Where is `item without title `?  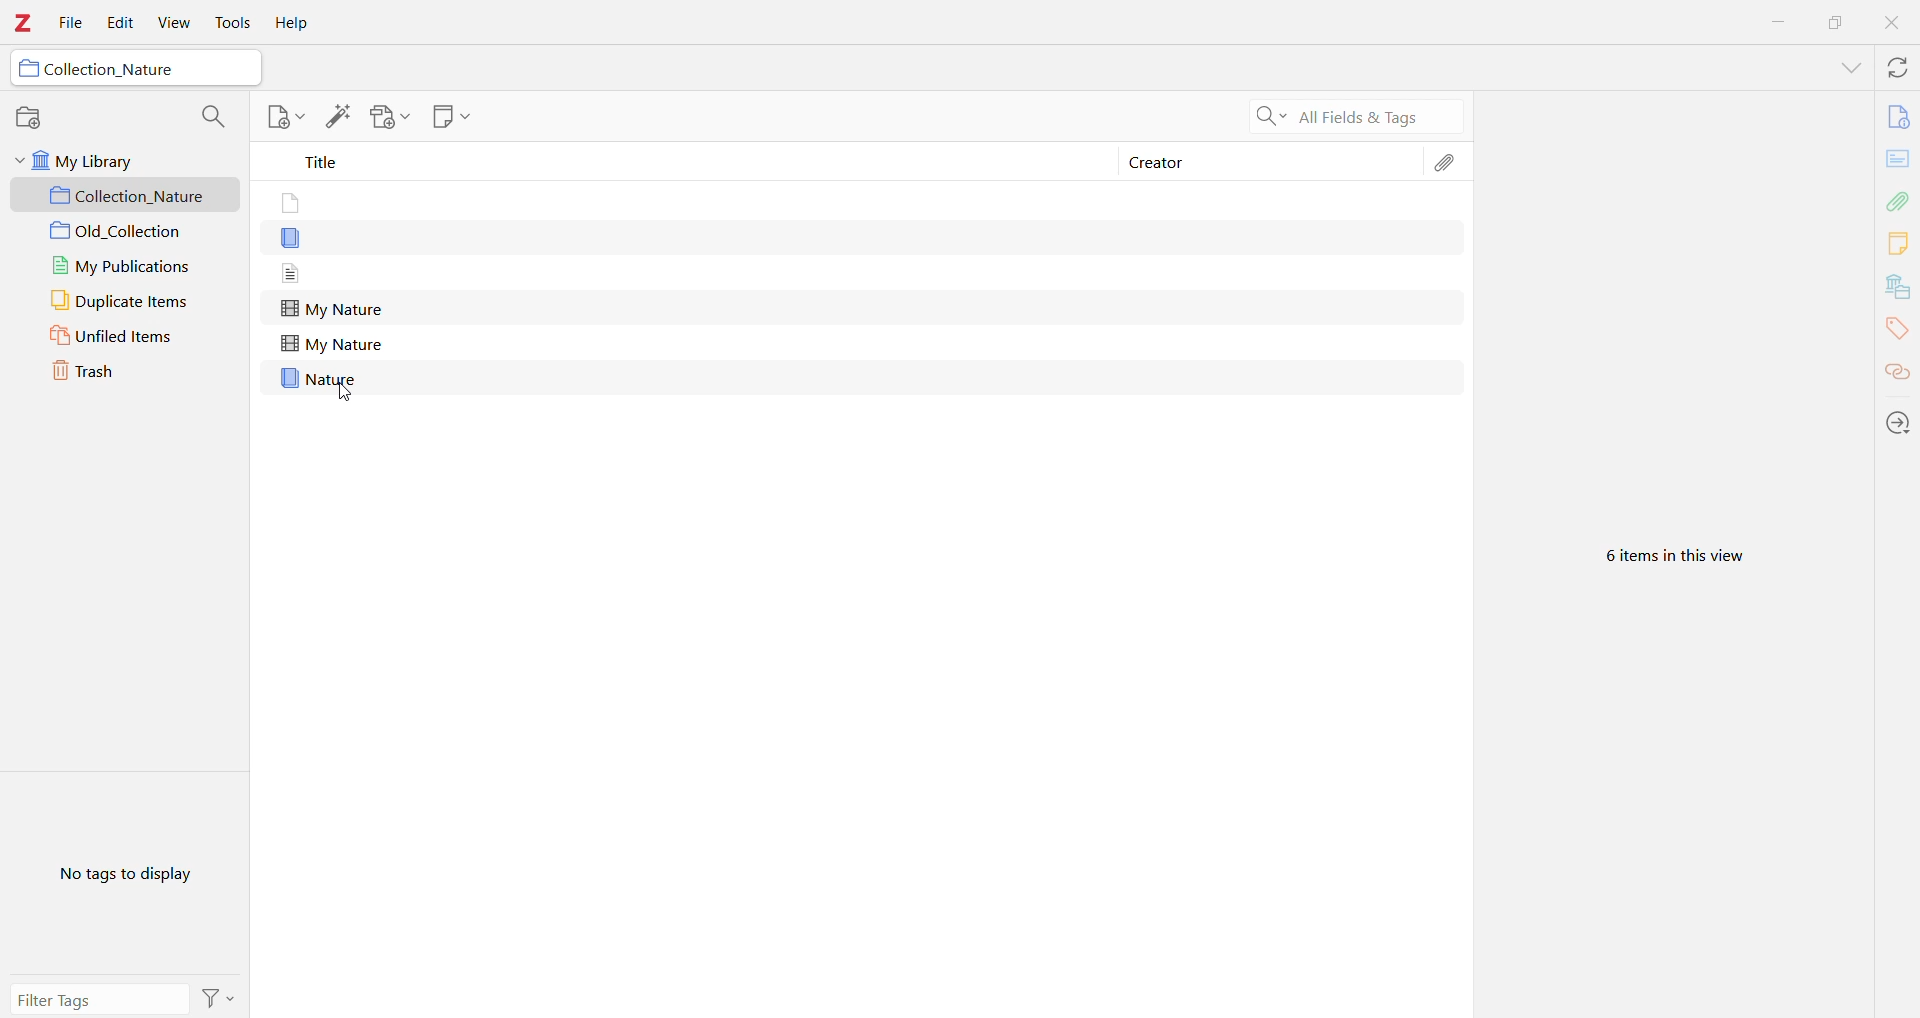
item without title  is located at coordinates (292, 240).